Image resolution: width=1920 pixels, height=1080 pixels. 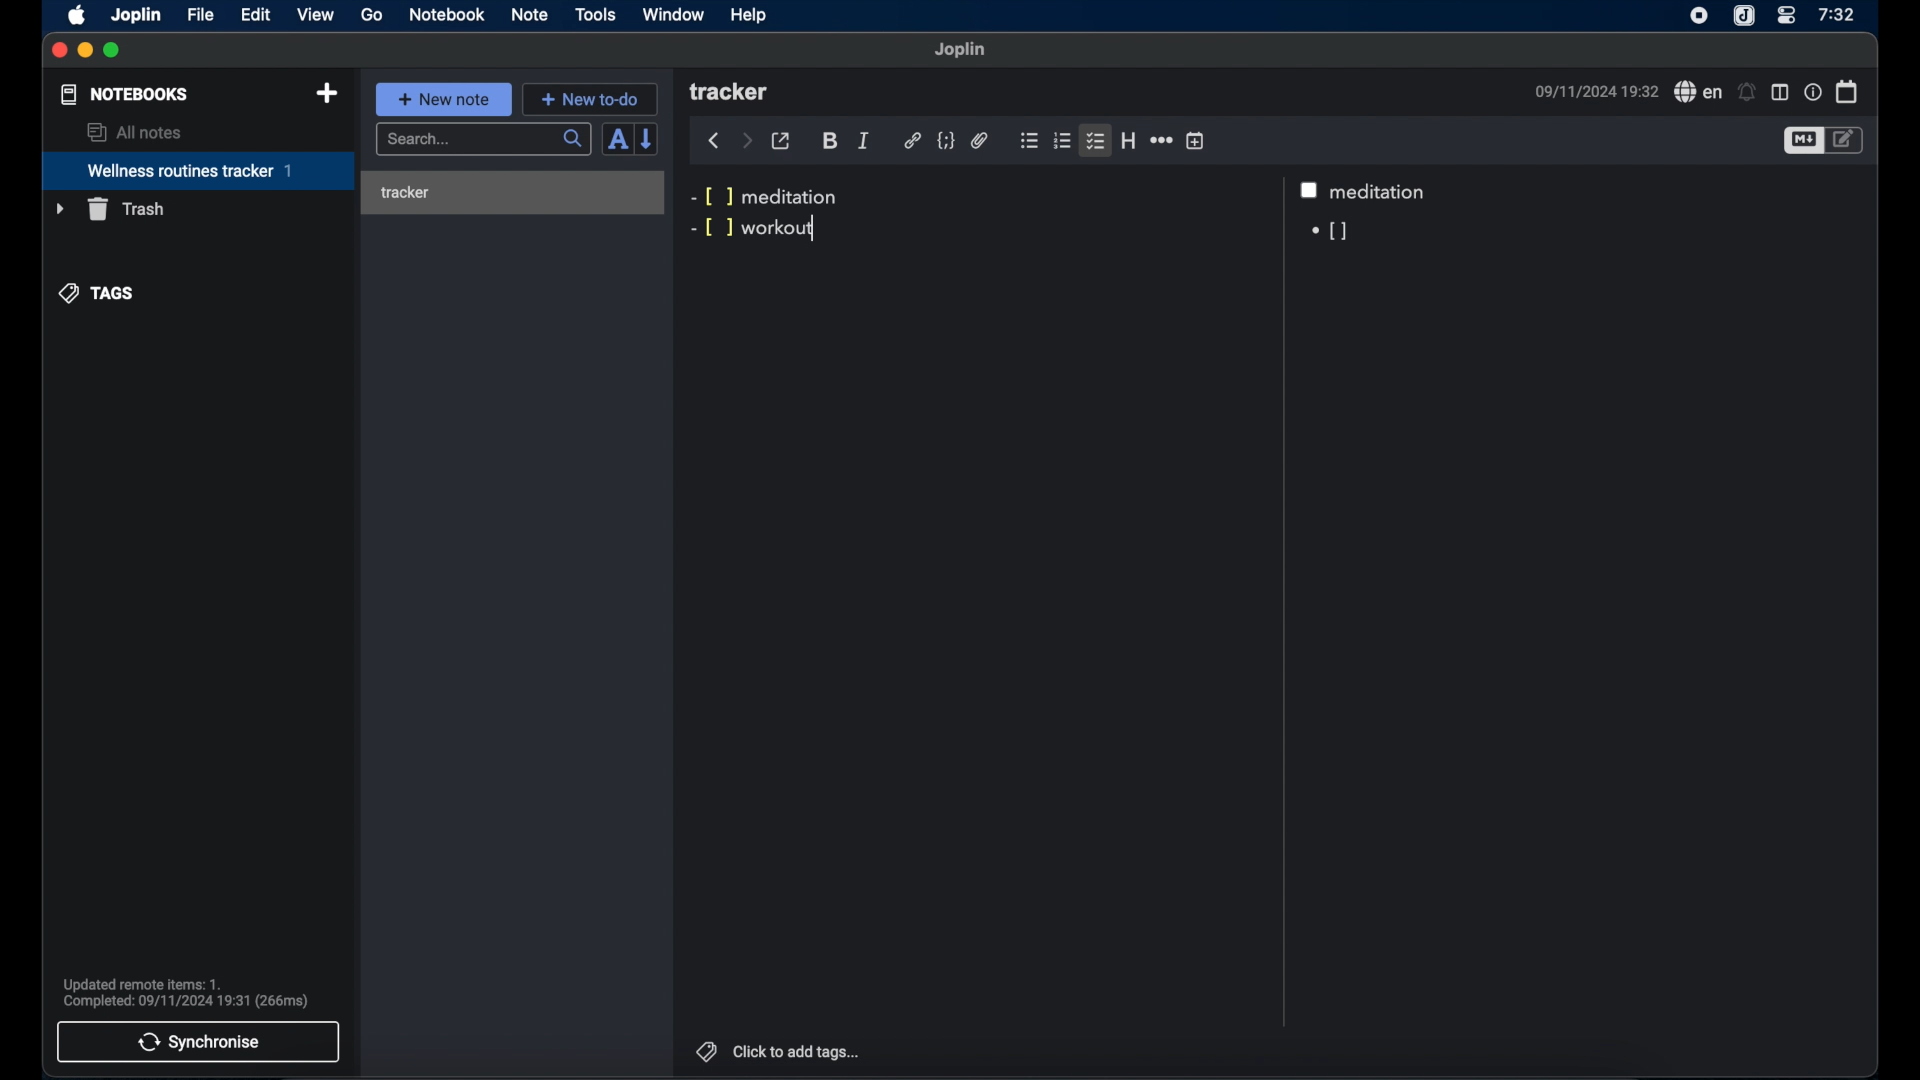 What do you see at coordinates (1382, 192) in the screenshot?
I see `meditation` at bounding box center [1382, 192].